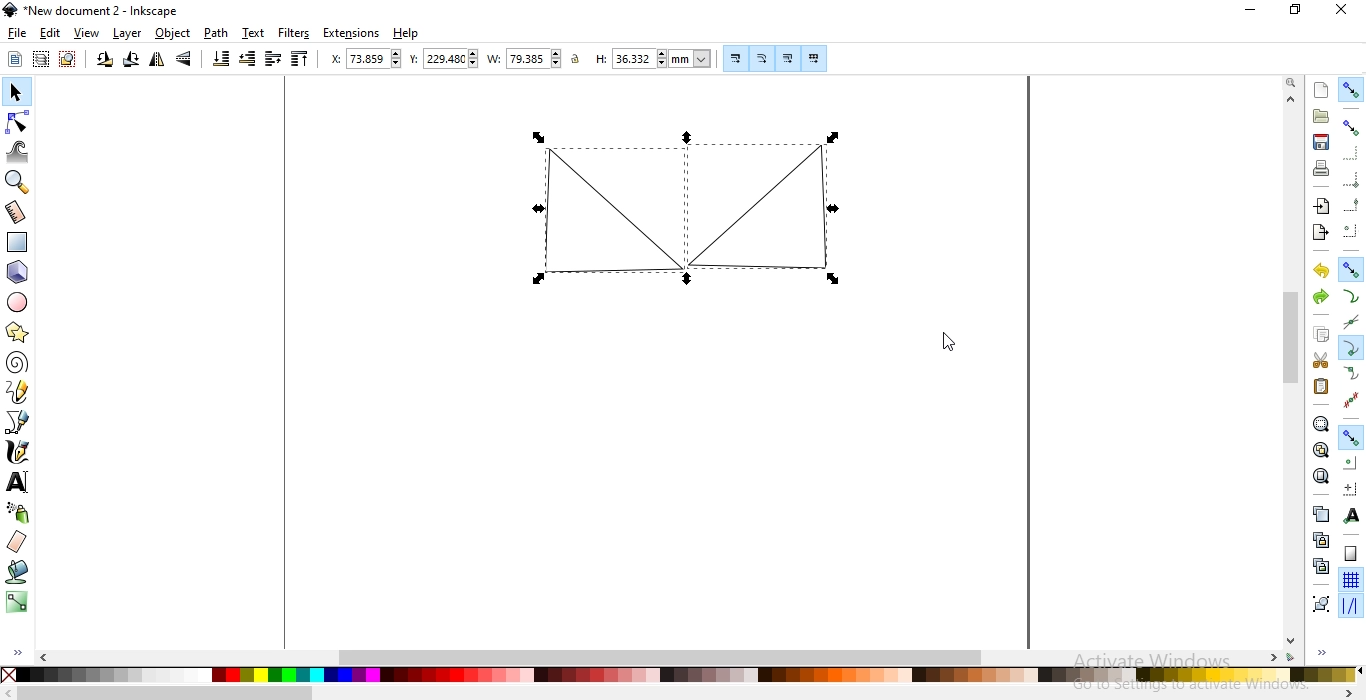 The height and width of the screenshot is (700, 1366). Describe the element at coordinates (15, 602) in the screenshot. I see `create and edit gradients` at that location.